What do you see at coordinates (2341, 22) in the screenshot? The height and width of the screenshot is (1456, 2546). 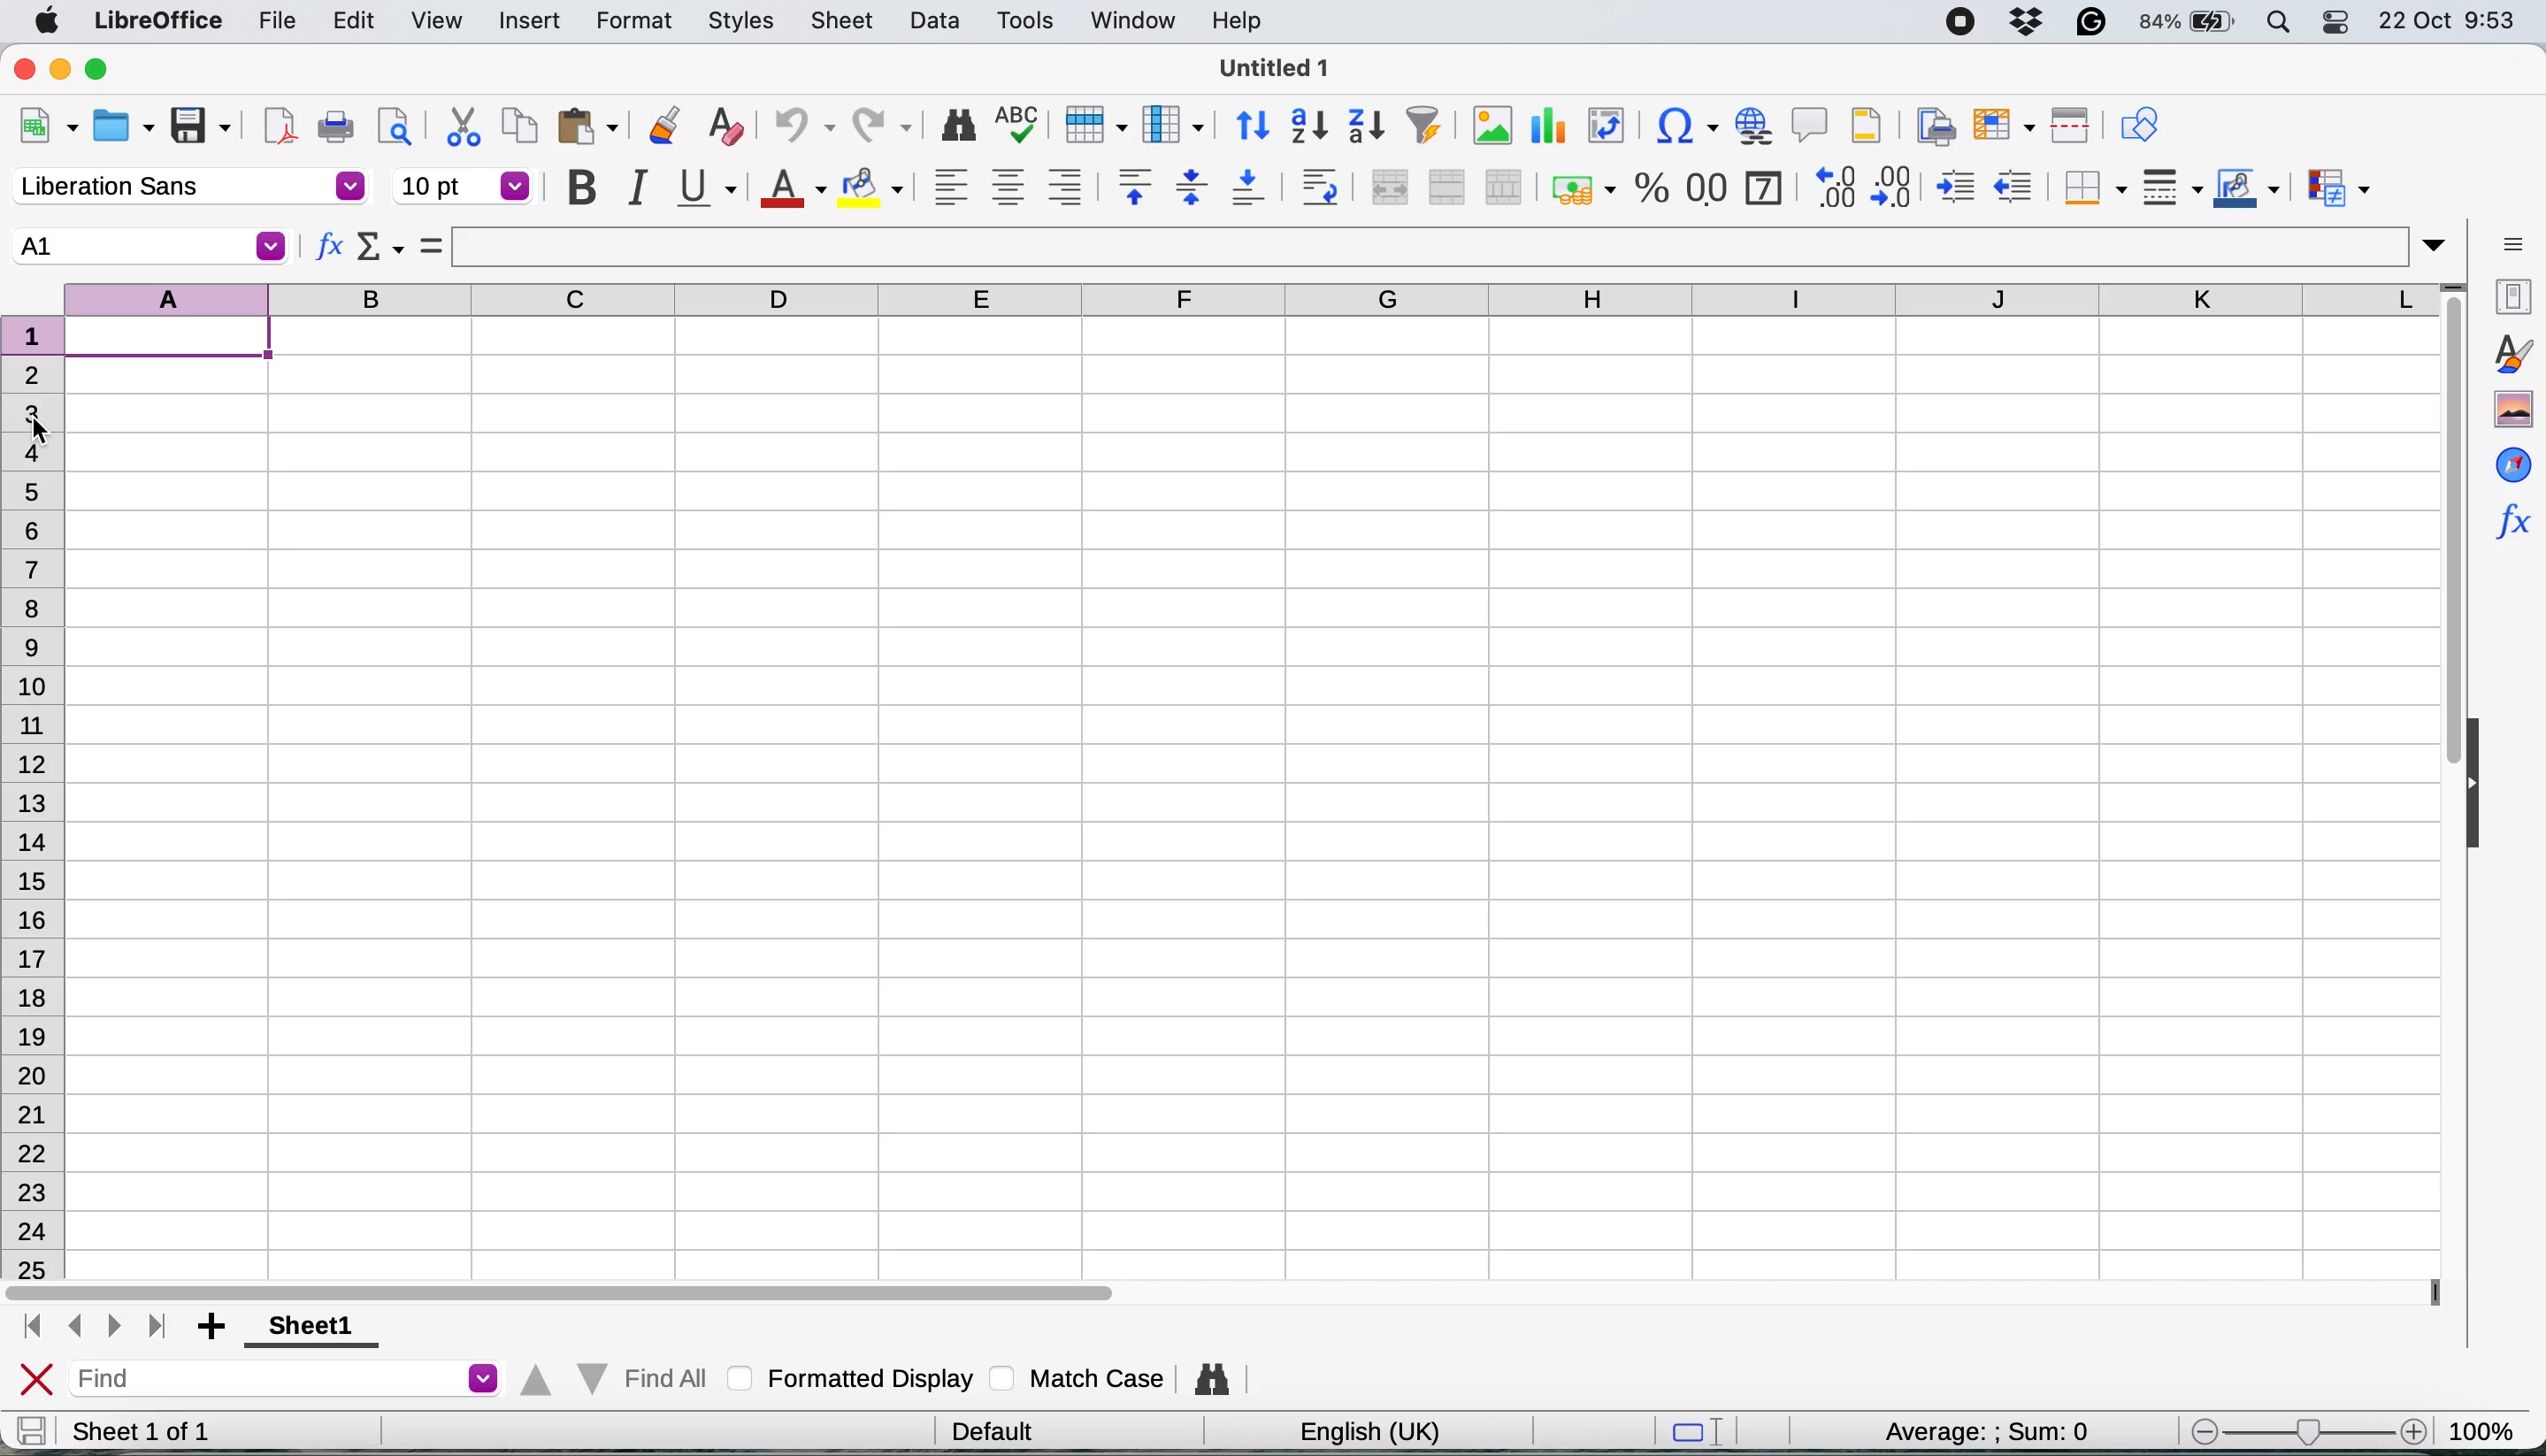 I see `control center` at bounding box center [2341, 22].